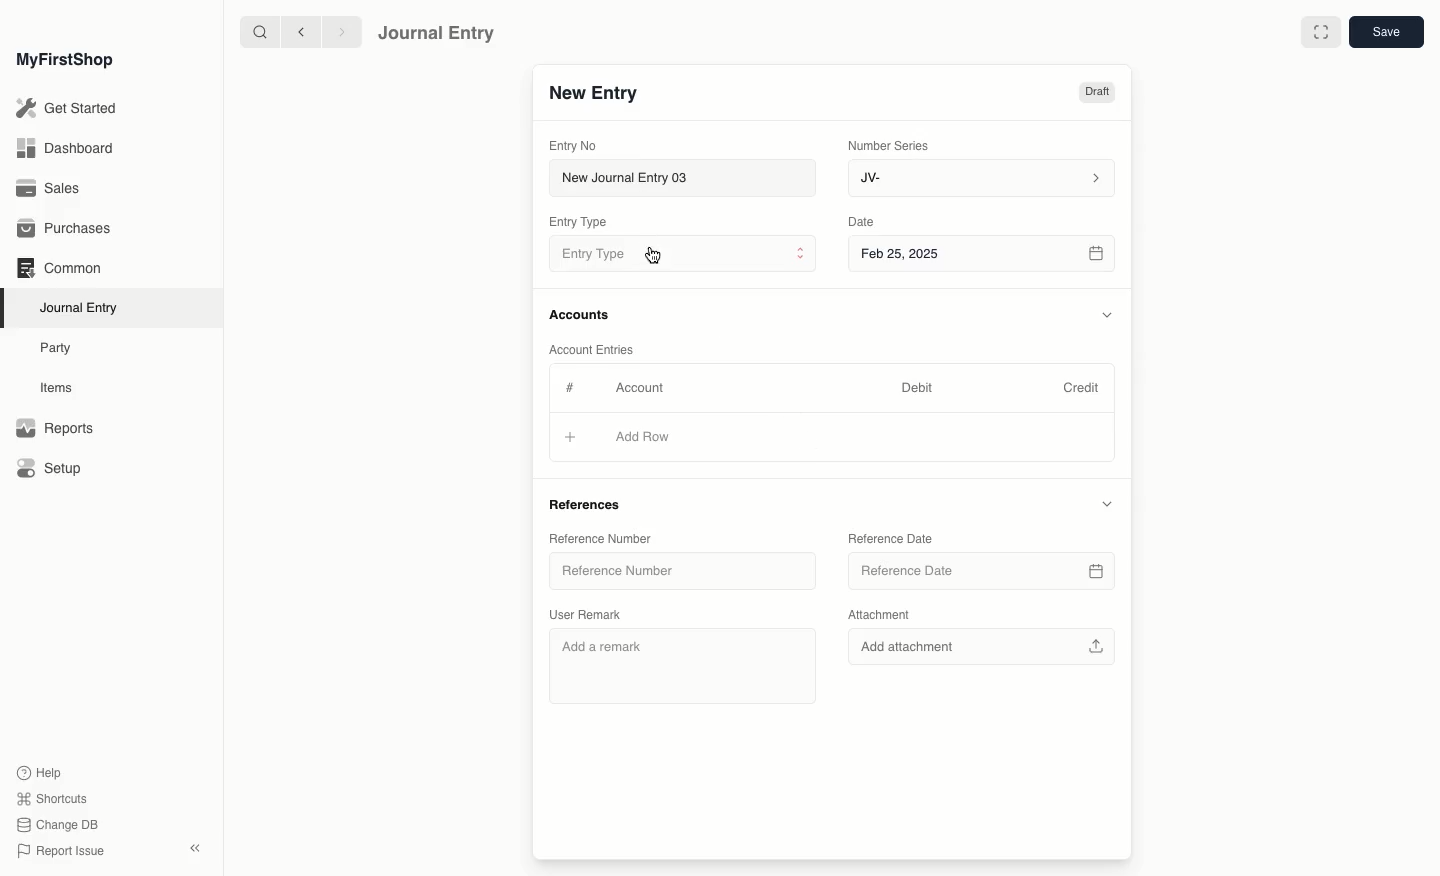  Describe the element at coordinates (51, 470) in the screenshot. I see `Setup` at that location.